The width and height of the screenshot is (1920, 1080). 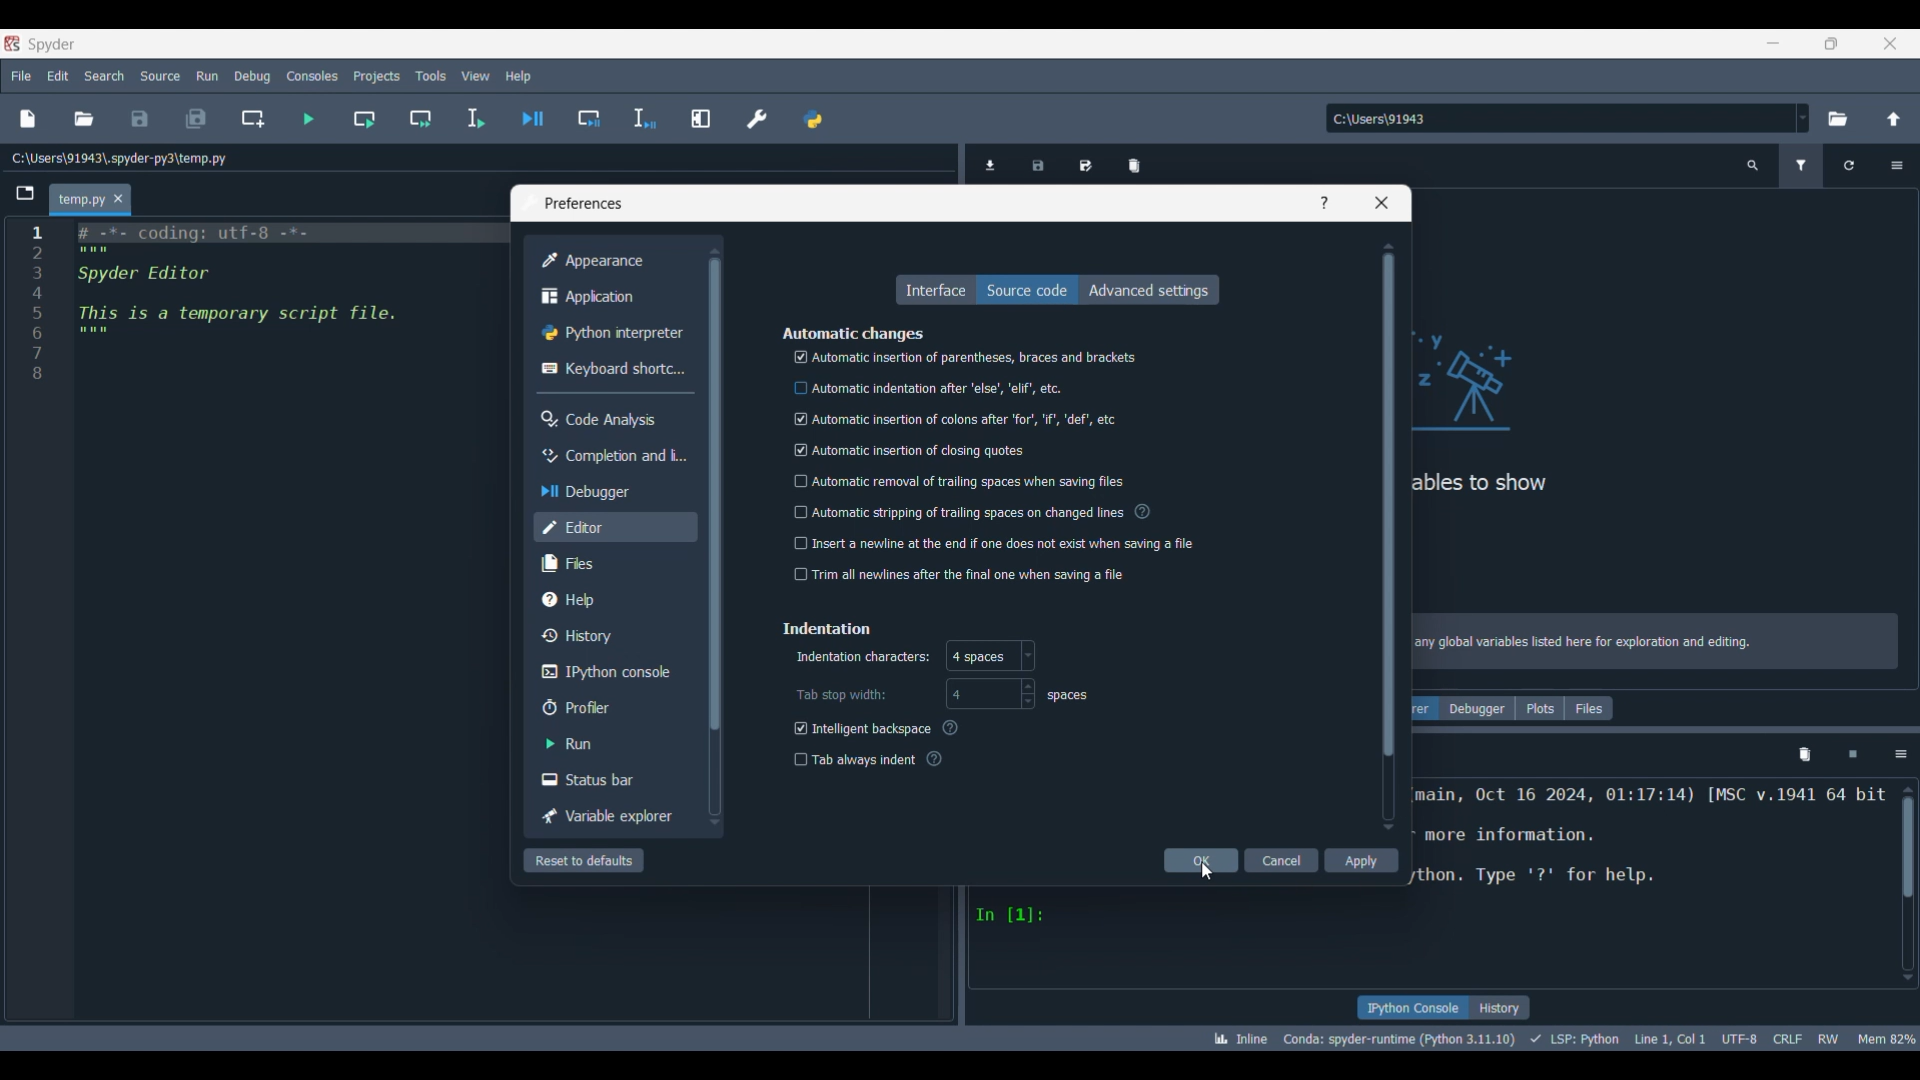 What do you see at coordinates (981, 694) in the screenshot?
I see `Enter width` at bounding box center [981, 694].